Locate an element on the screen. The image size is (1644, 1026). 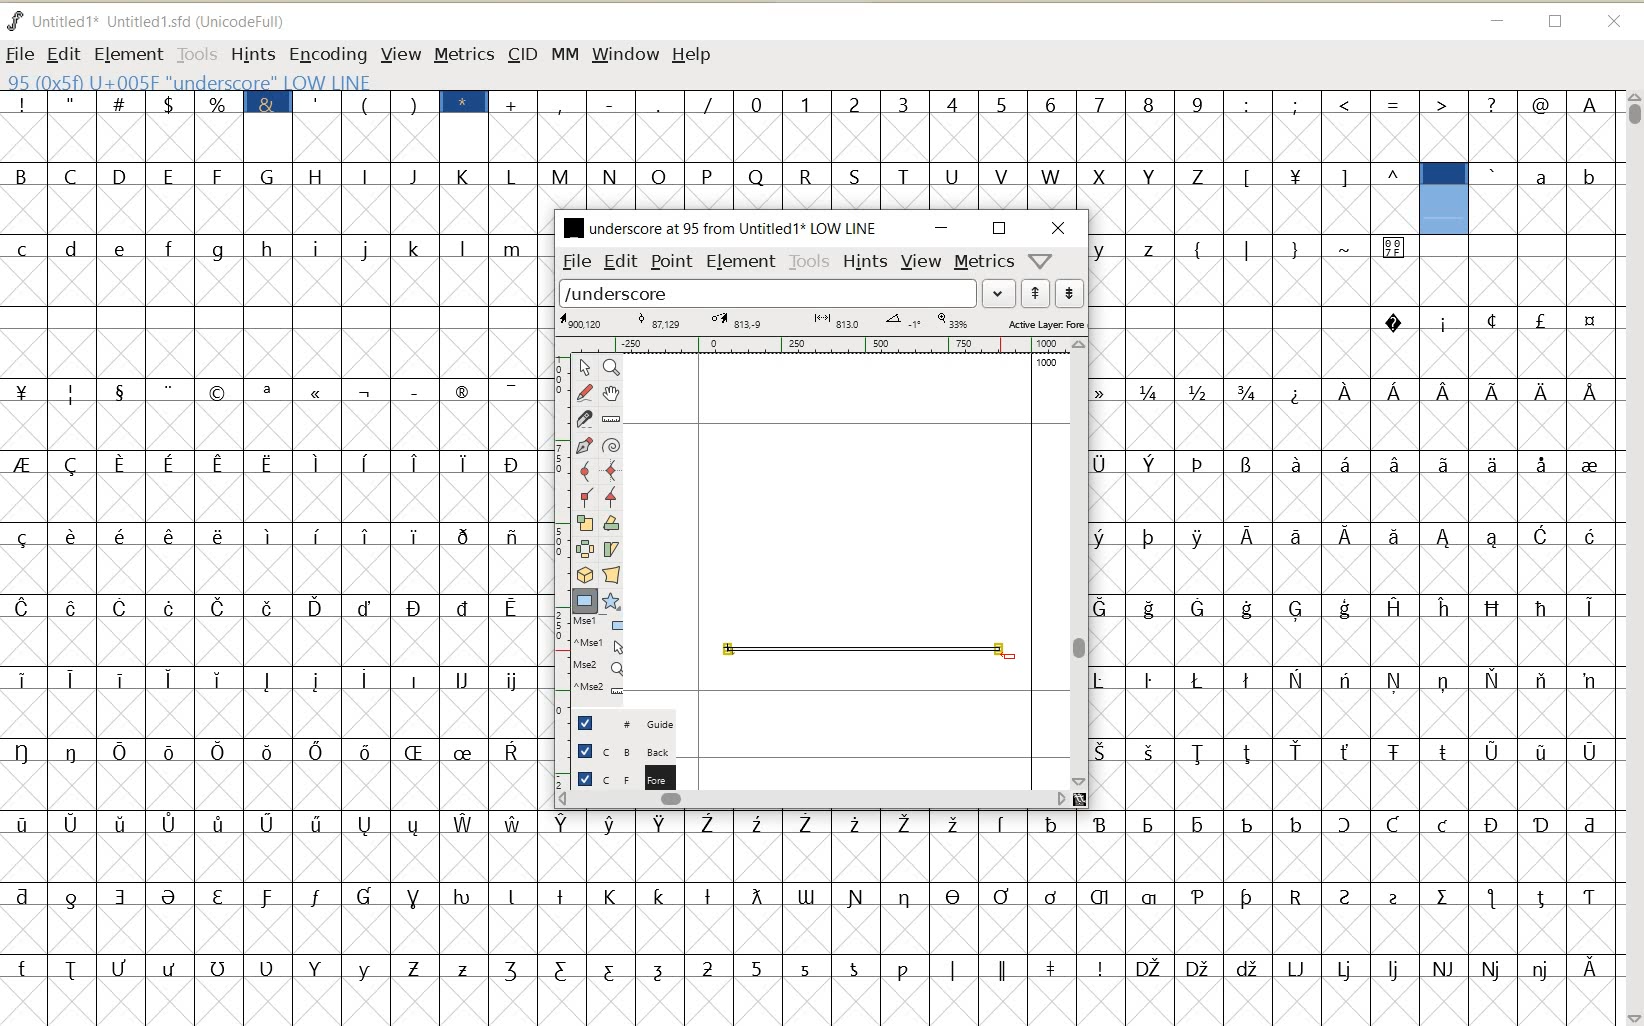
METRICS is located at coordinates (463, 54).